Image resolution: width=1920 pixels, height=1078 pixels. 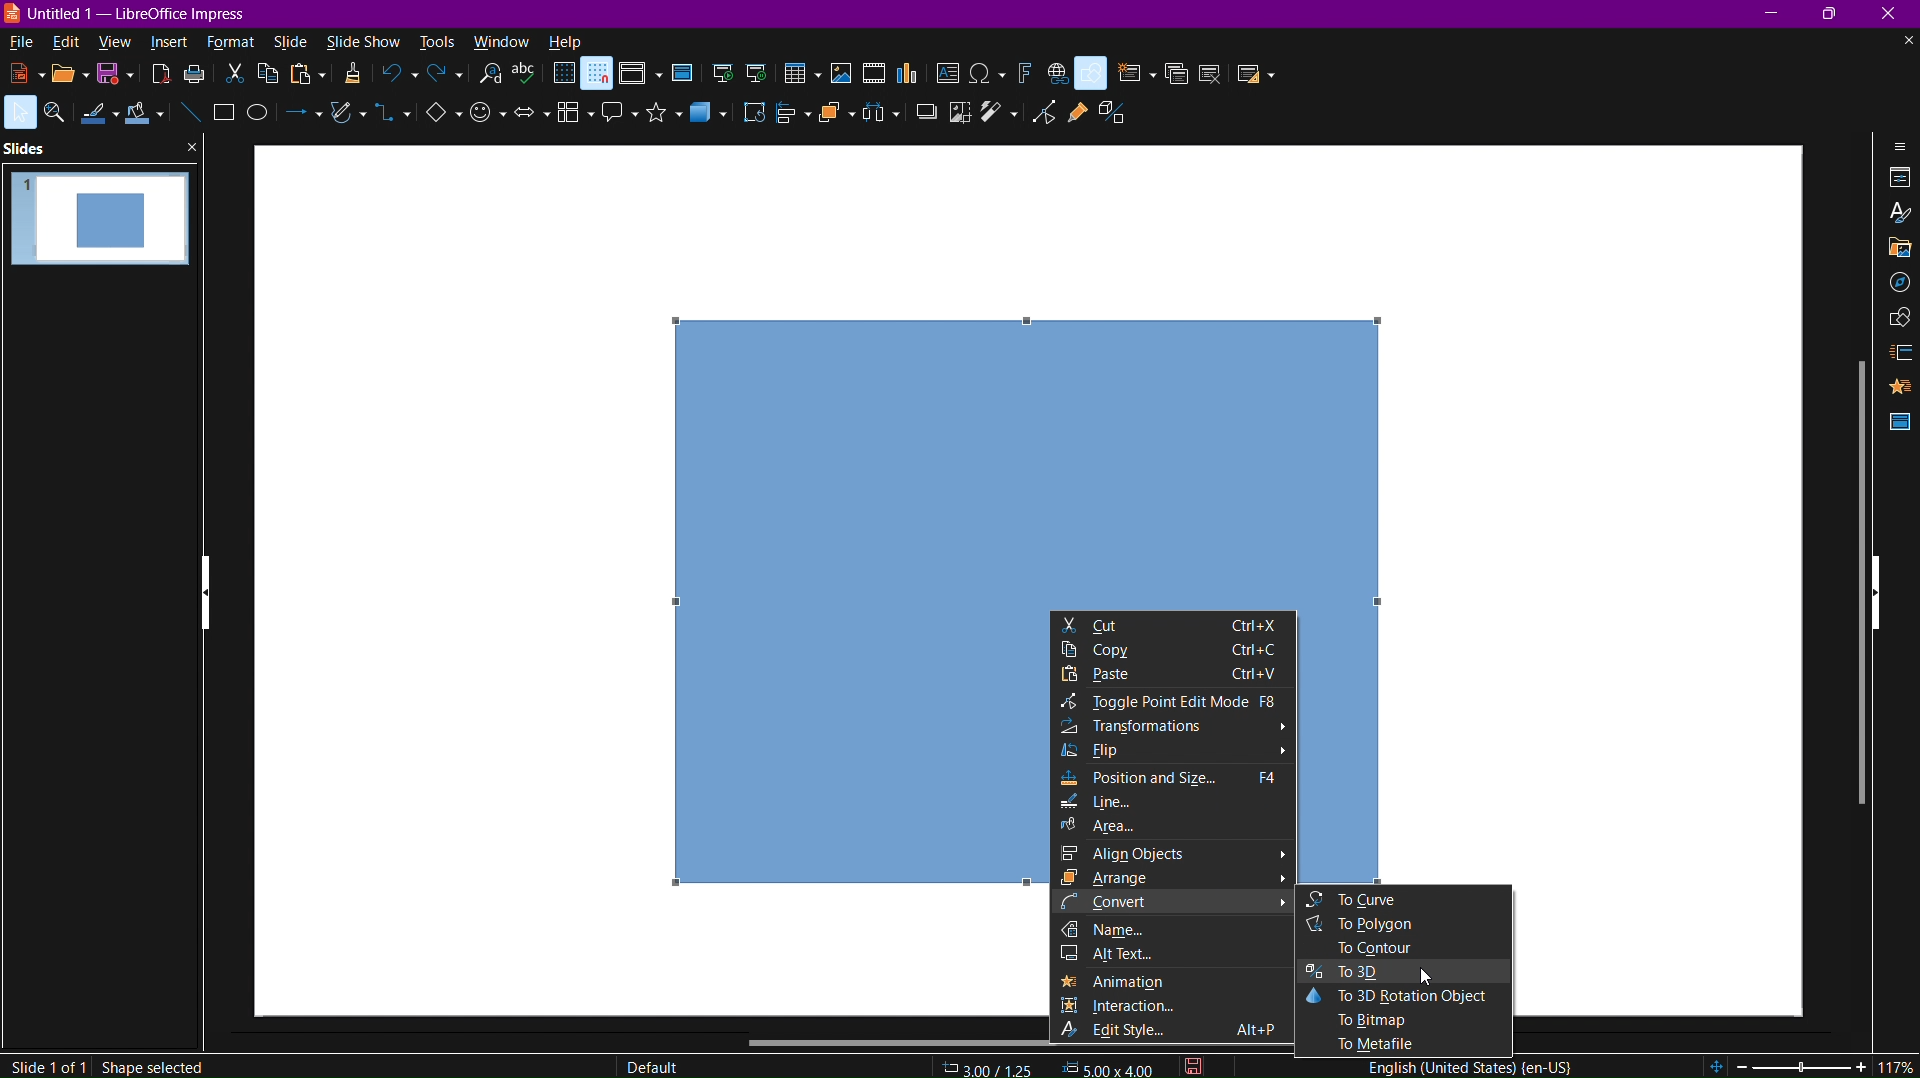 What do you see at coordinates (1408, 1000) in the screenshot?
I see `To 3D Rotation Object` at bounding box center [1408, 1000].